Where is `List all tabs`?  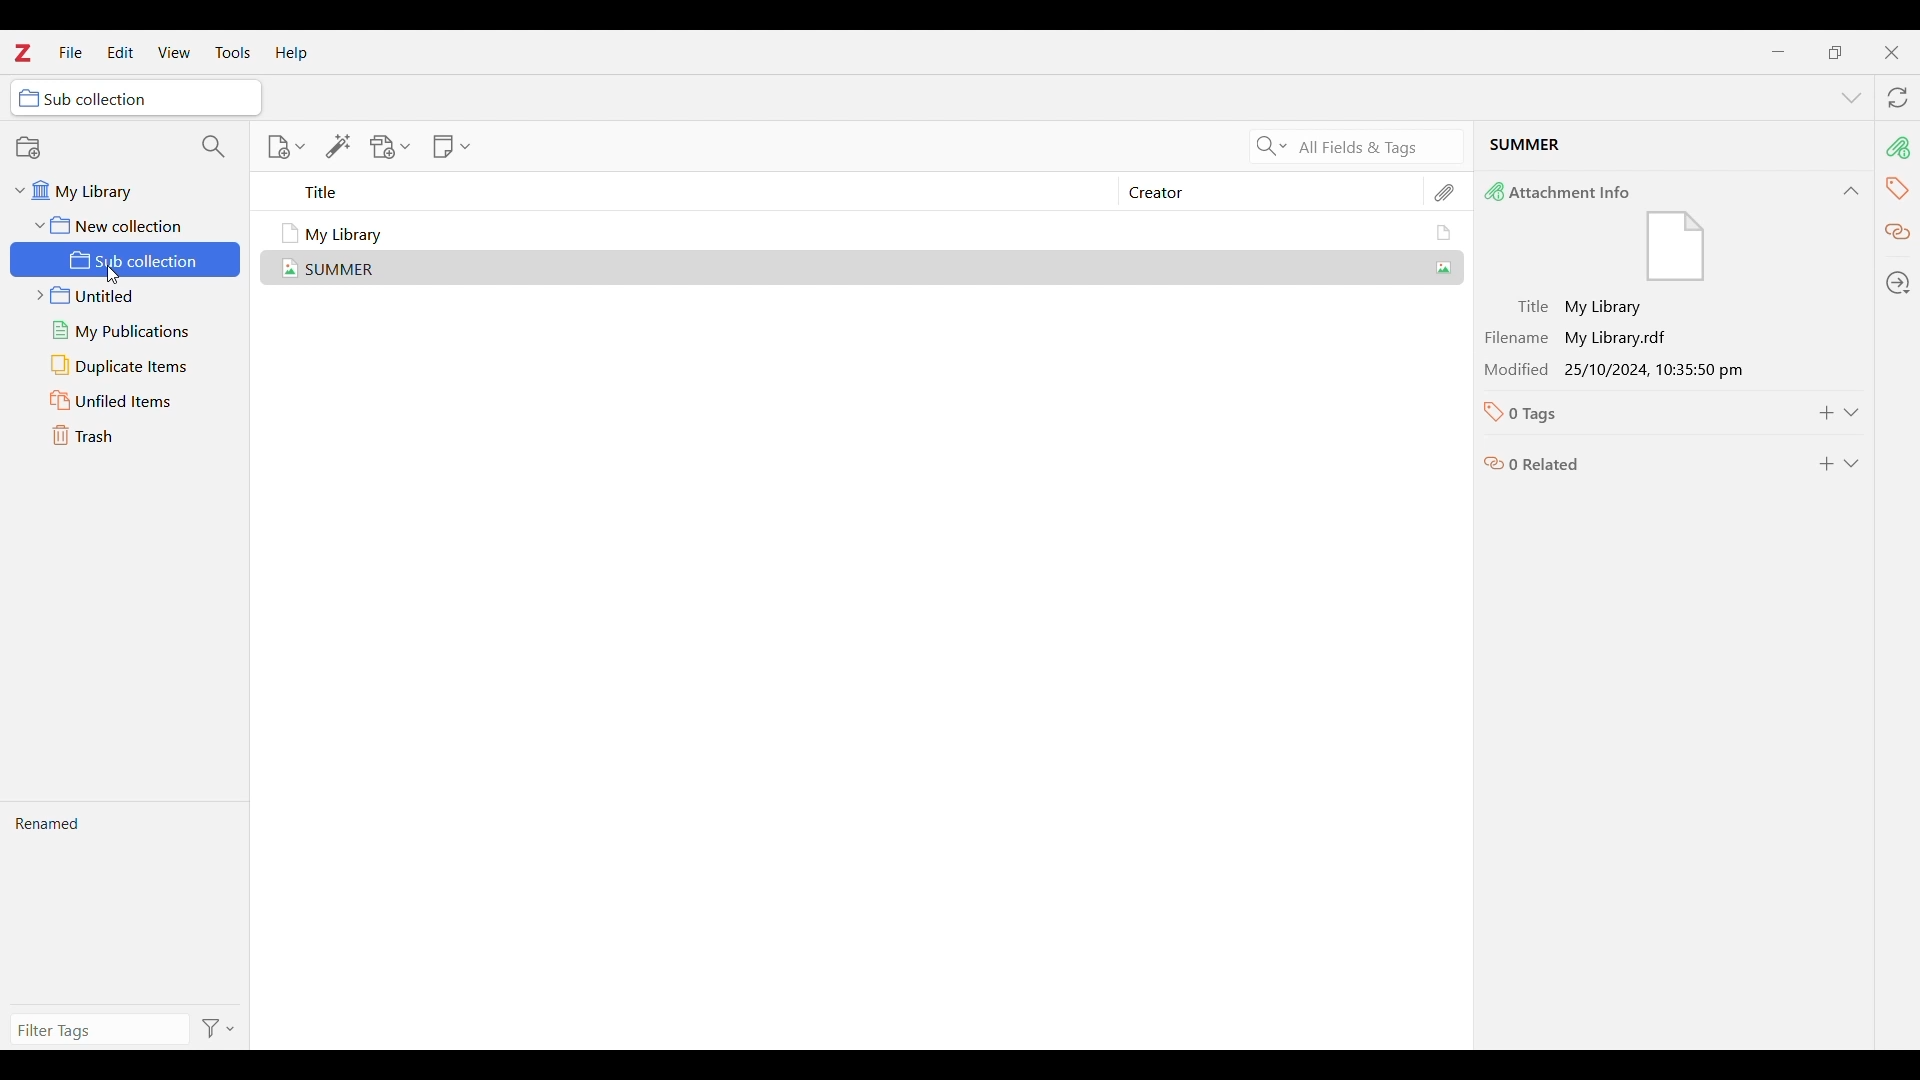
List all tabs is located at coordinates (1852, 98).